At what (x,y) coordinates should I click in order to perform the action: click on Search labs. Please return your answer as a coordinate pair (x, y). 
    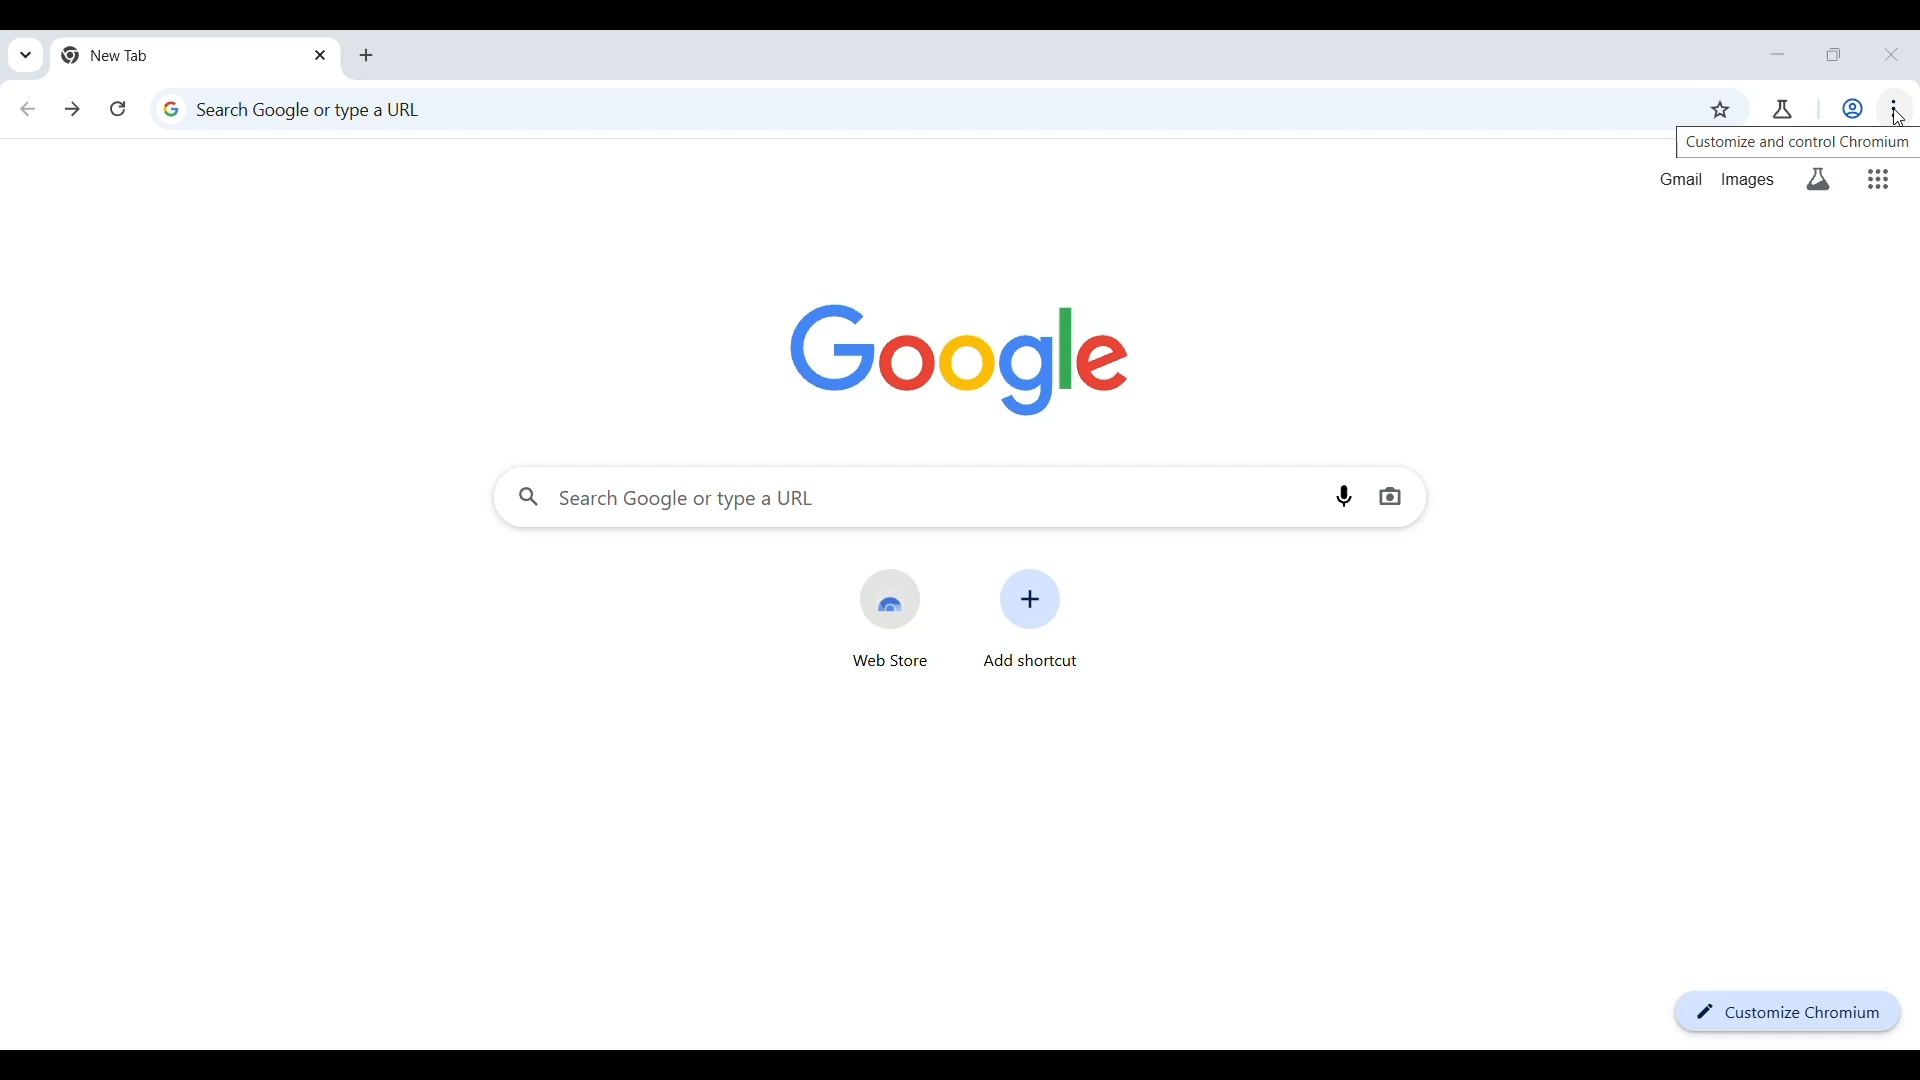
    Looking at the image, I should click on (1819, 179).